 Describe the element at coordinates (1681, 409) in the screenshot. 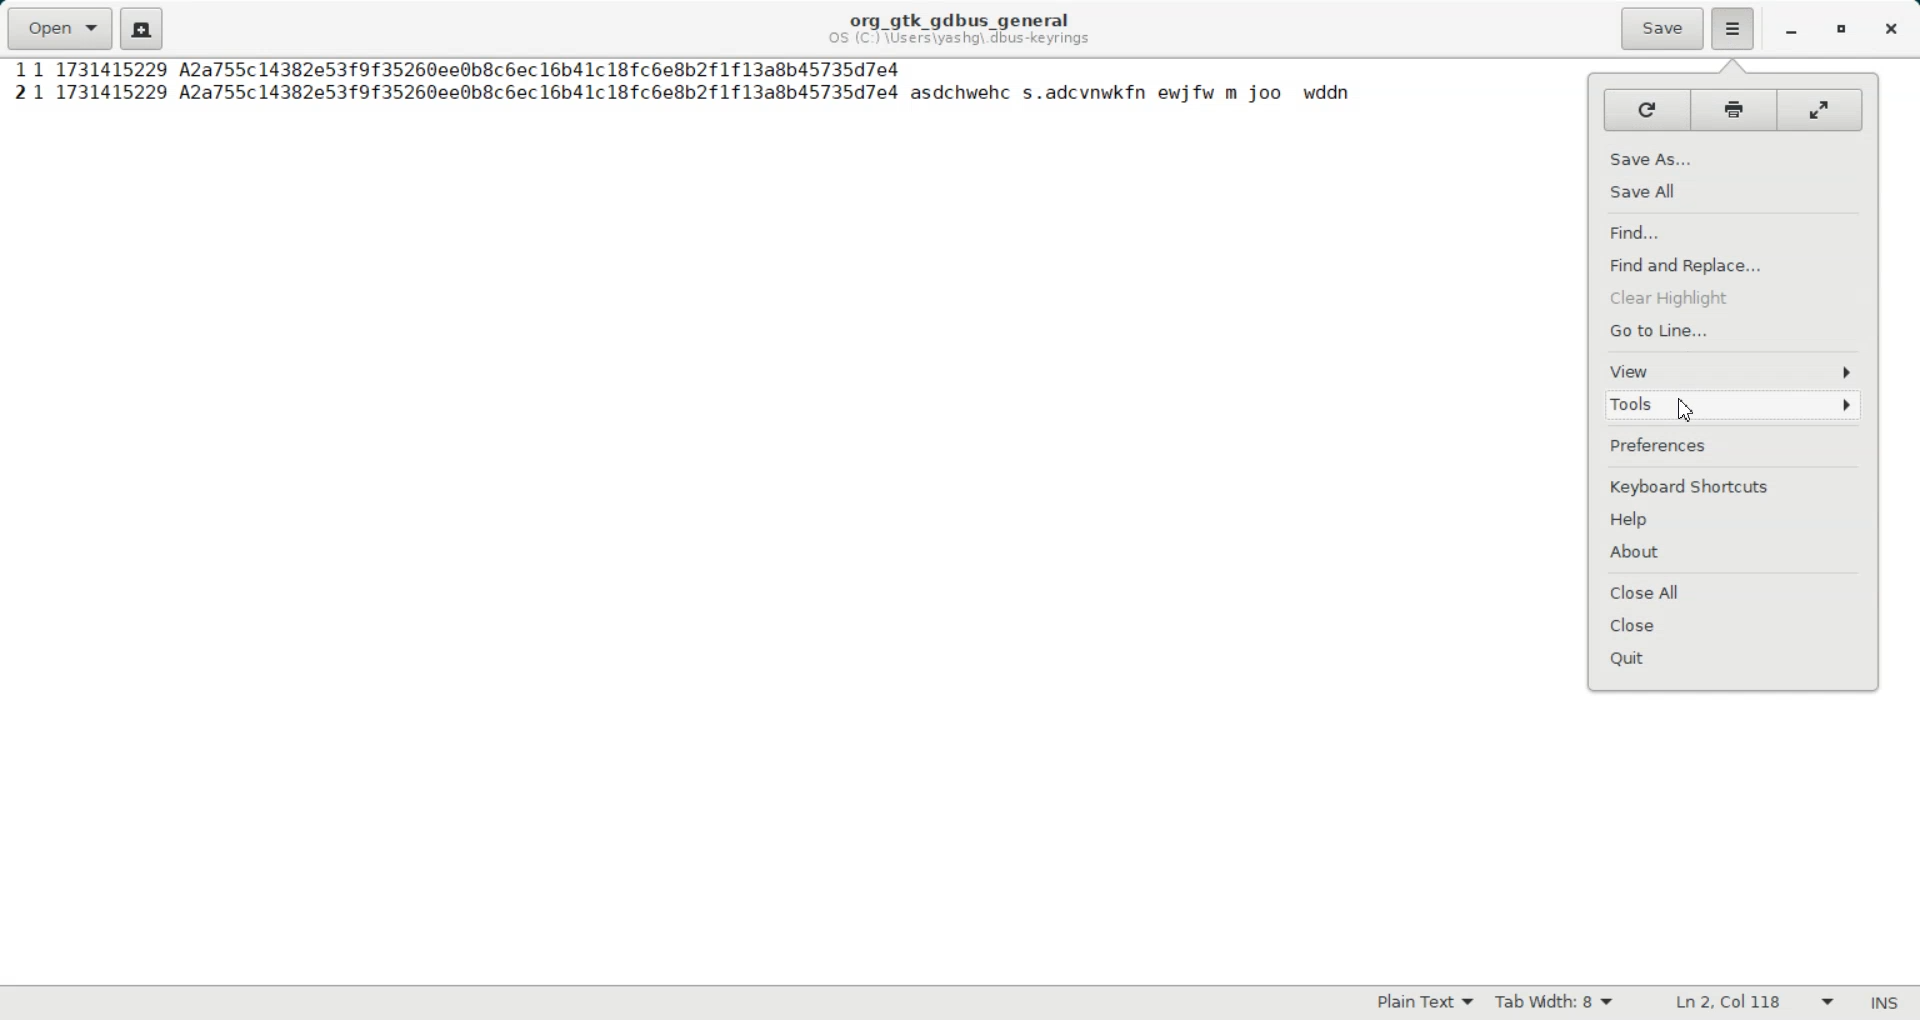

I see `Cursor` at that location.